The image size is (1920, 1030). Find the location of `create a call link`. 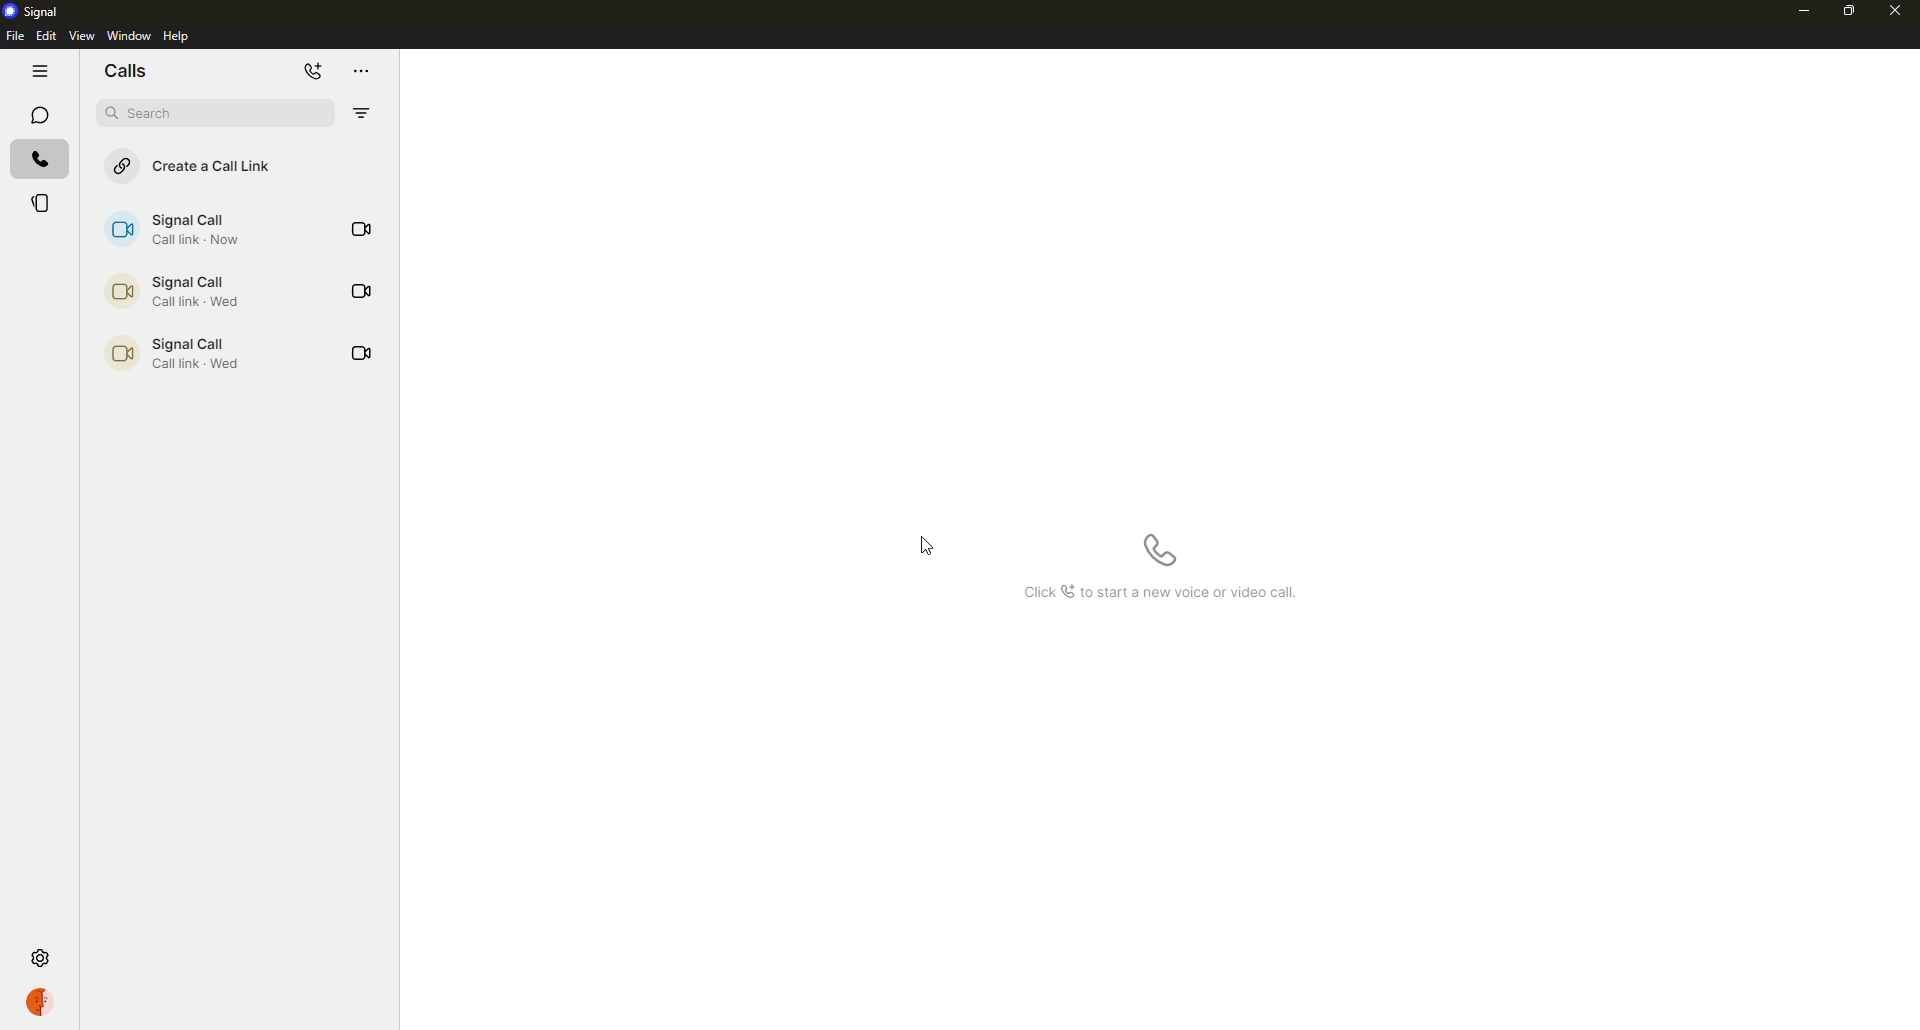

create a call link is located at coordinates (206, 165).